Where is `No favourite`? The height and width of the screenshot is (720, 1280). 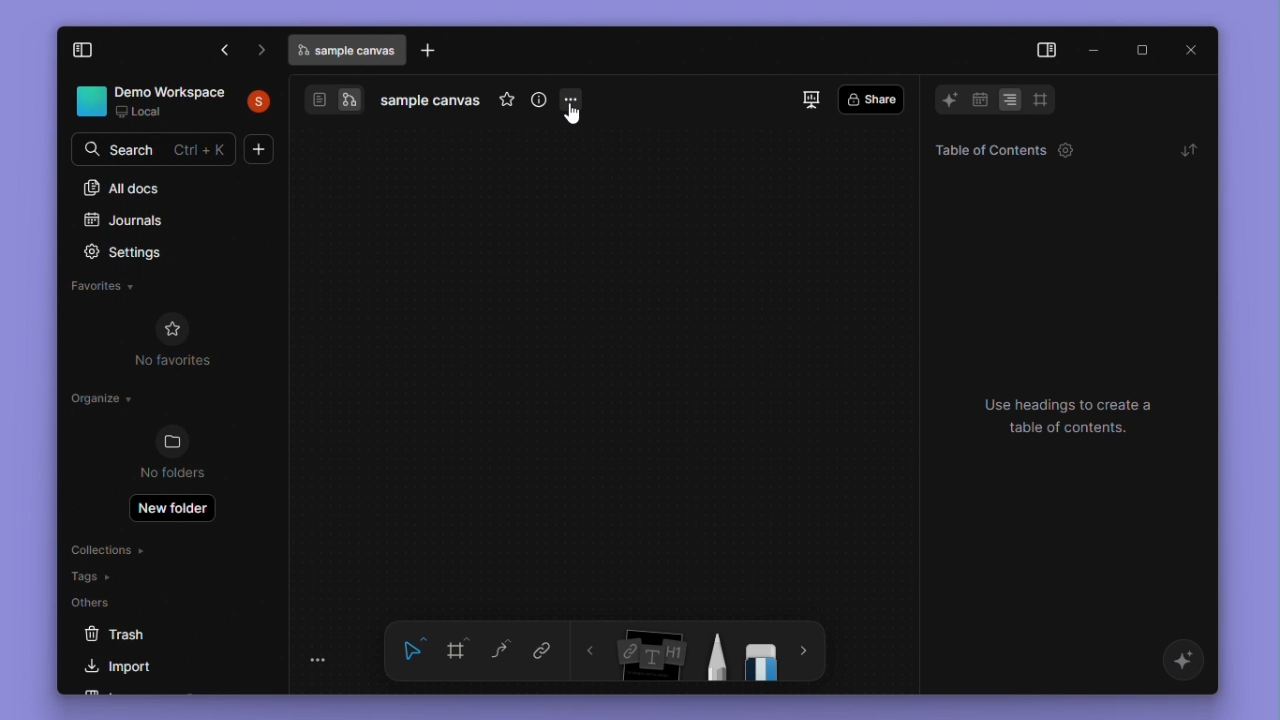
No favourite is located at coordinates (183, 340).